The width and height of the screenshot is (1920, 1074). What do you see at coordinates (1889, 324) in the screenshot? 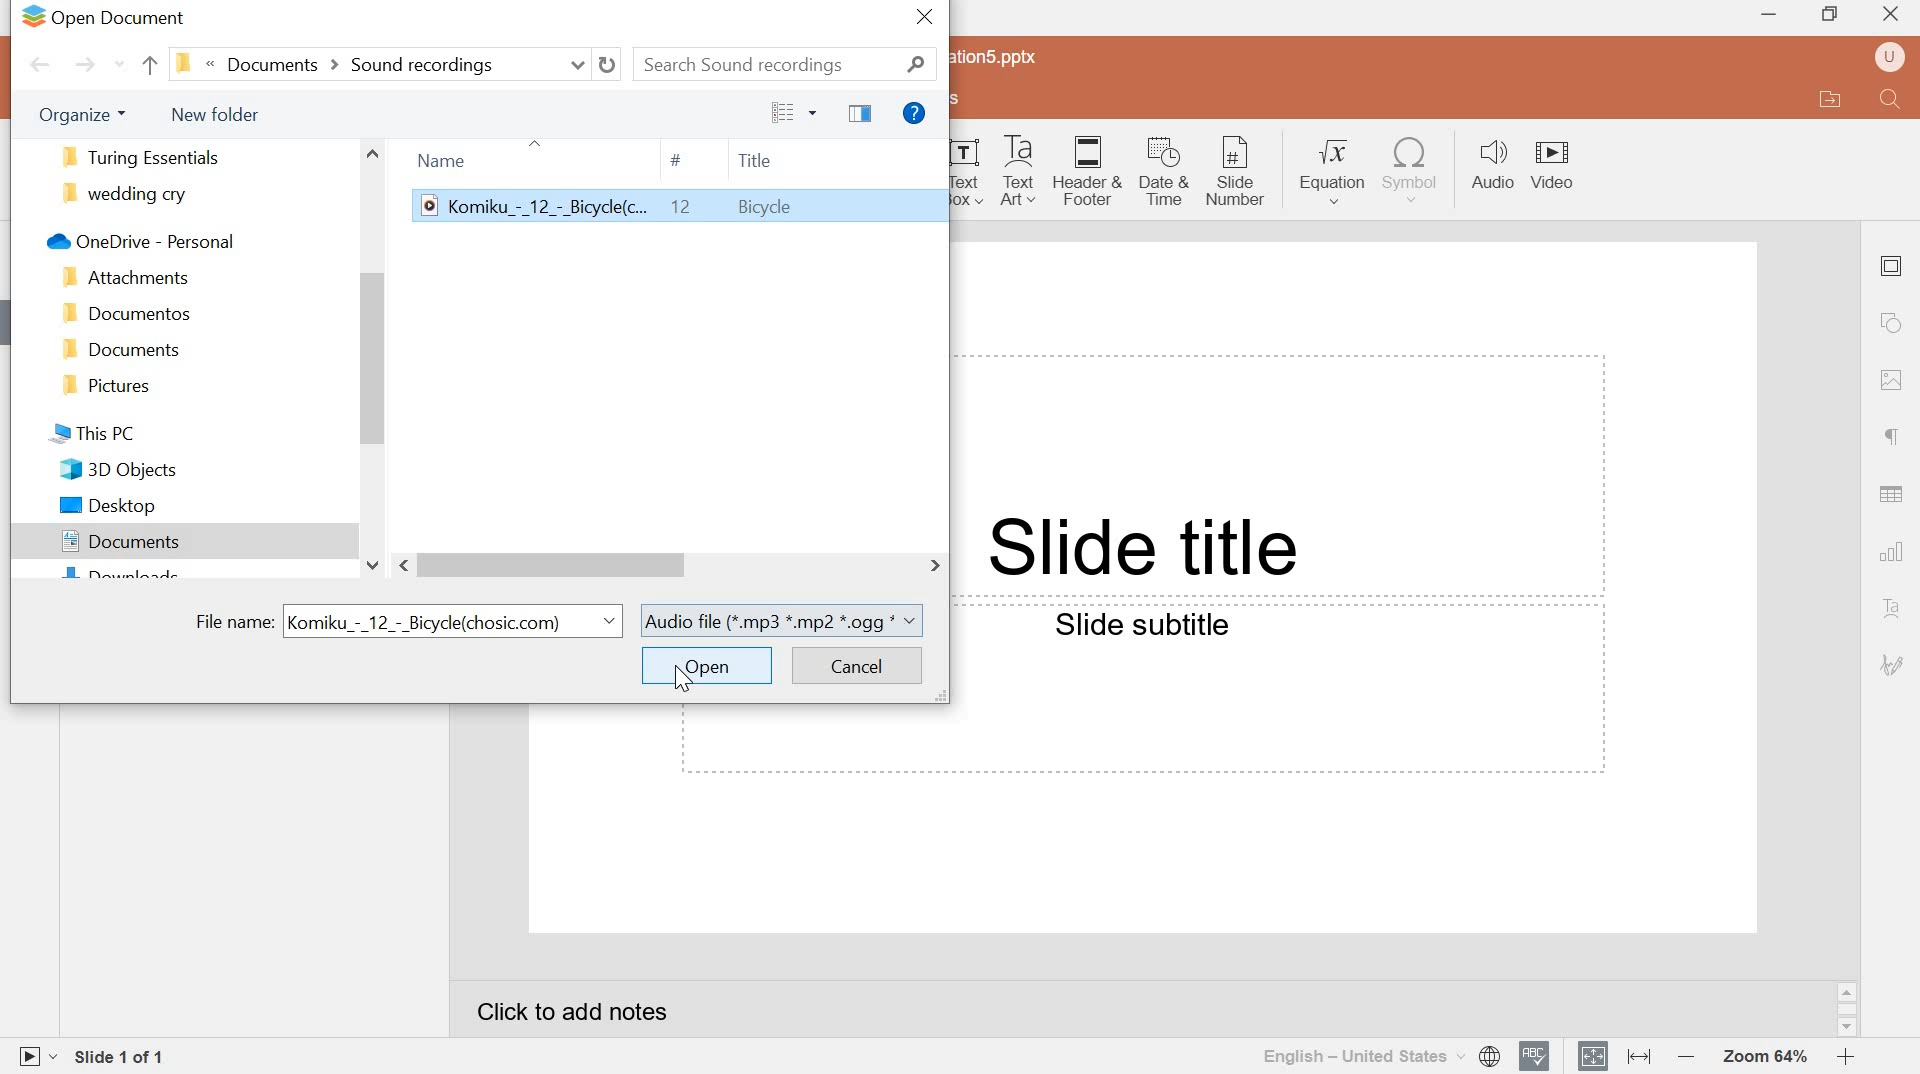
I see `shape settings` at bounding box center [1889, 324].